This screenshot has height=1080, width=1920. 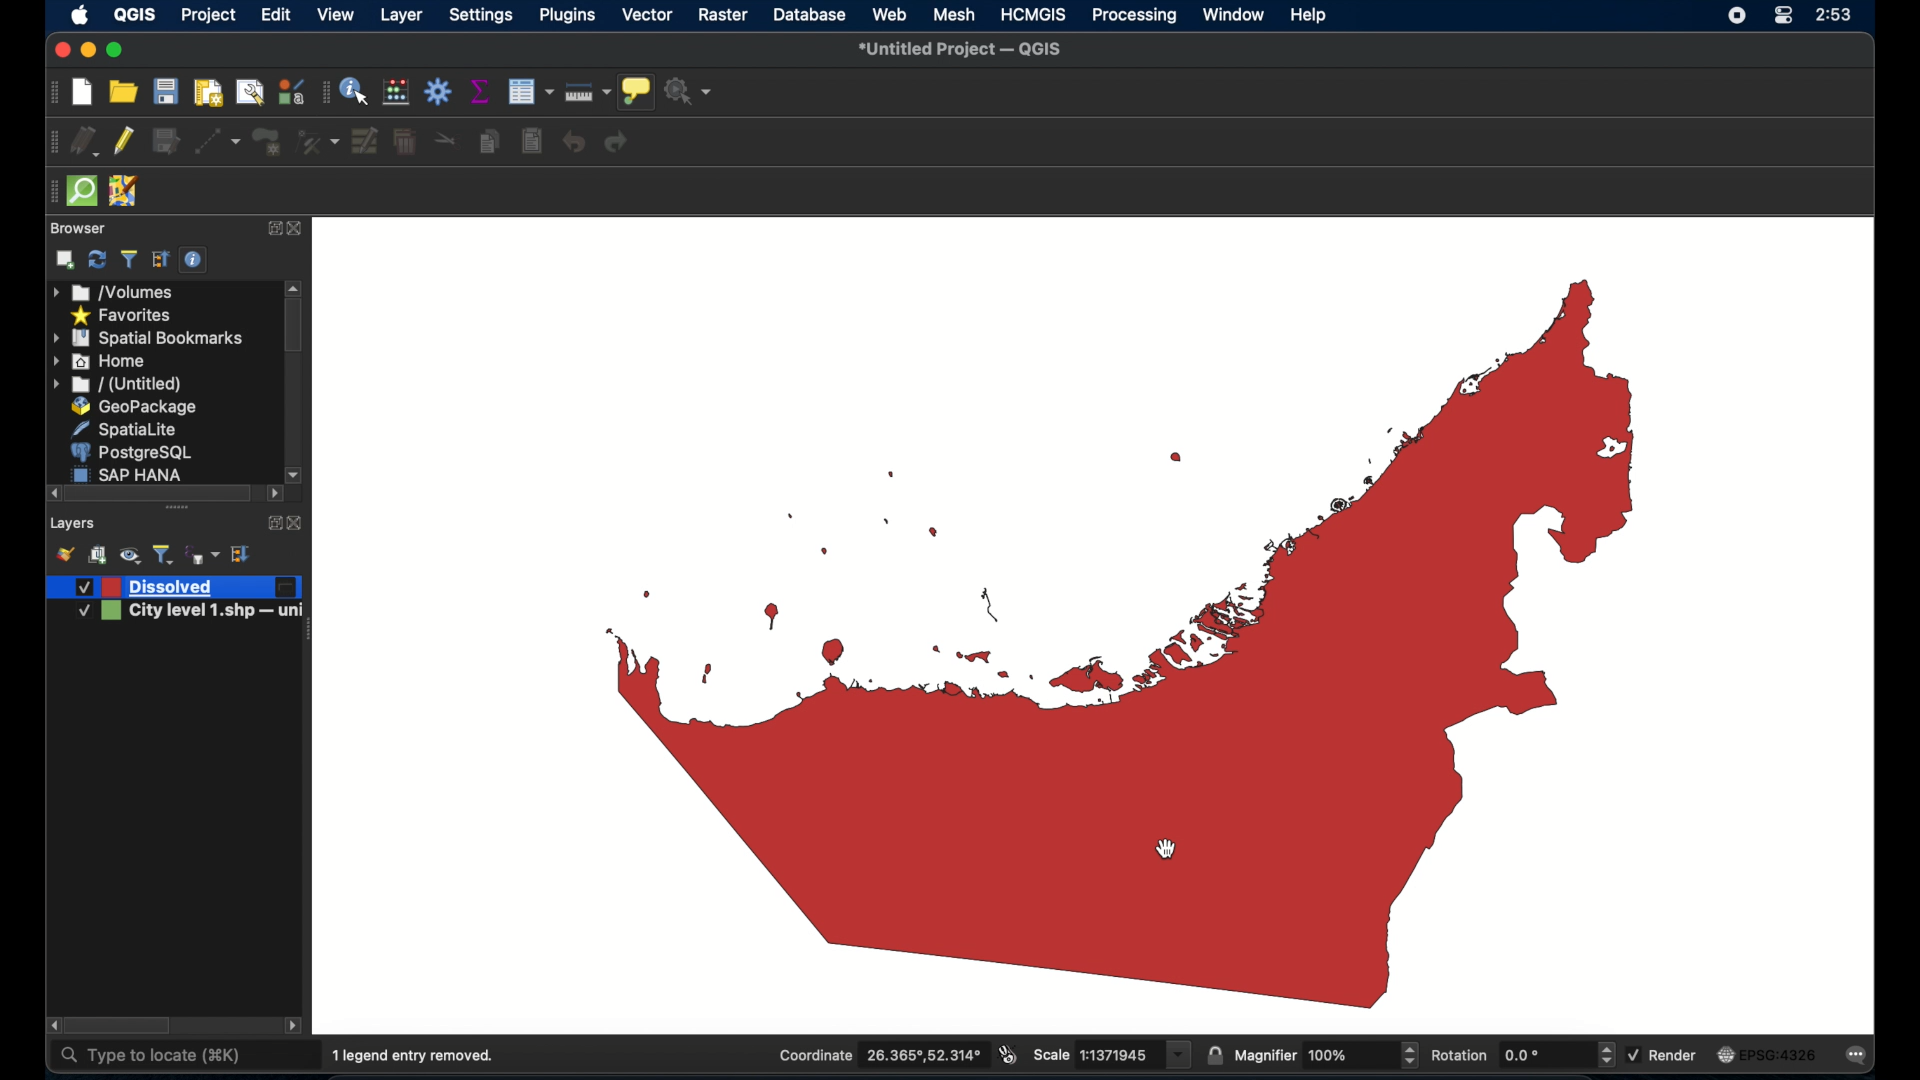 What do you see at coordinates (1327, 1054) in the screenshot?
I see `magnifier` at bounding box center [1327, 1054].